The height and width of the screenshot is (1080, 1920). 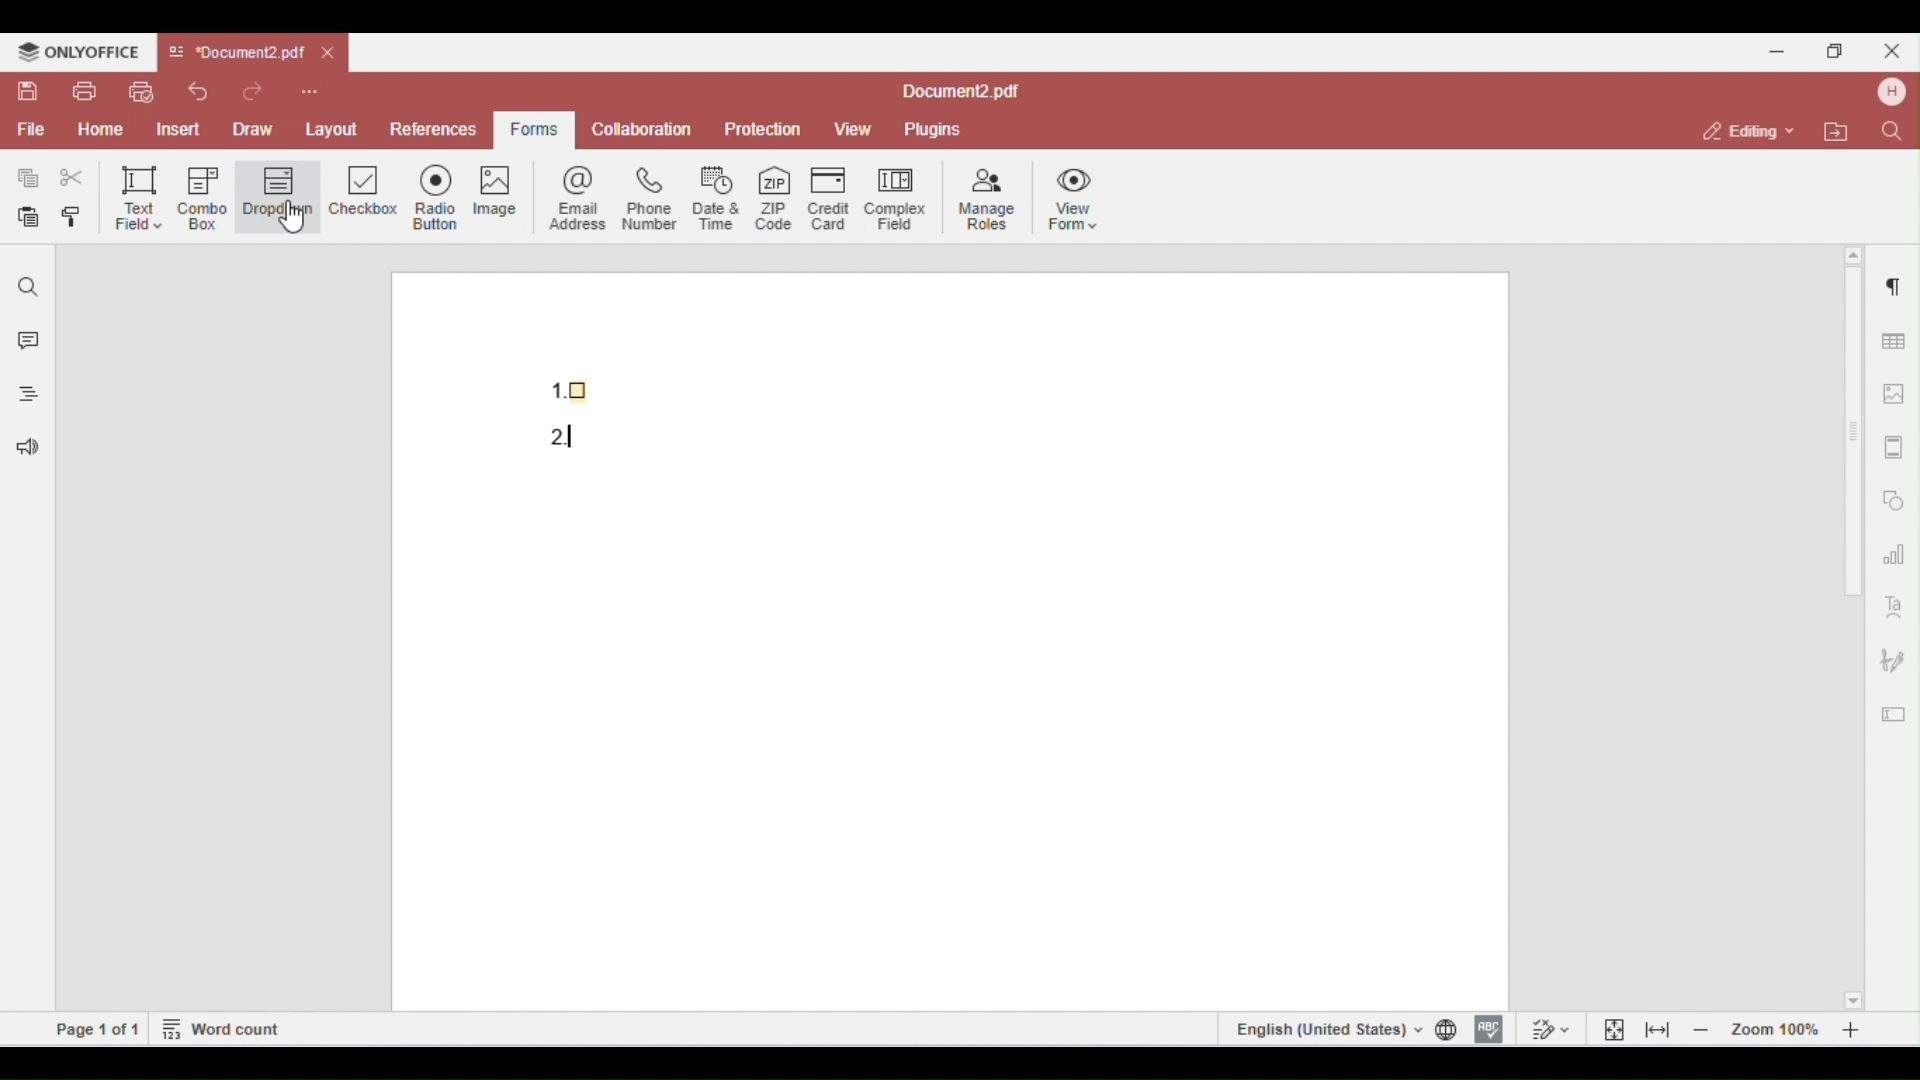 What do you see at coordinates (1078, 197) in the screenshot?
I see `view form` at bounding box center [1078, 197].